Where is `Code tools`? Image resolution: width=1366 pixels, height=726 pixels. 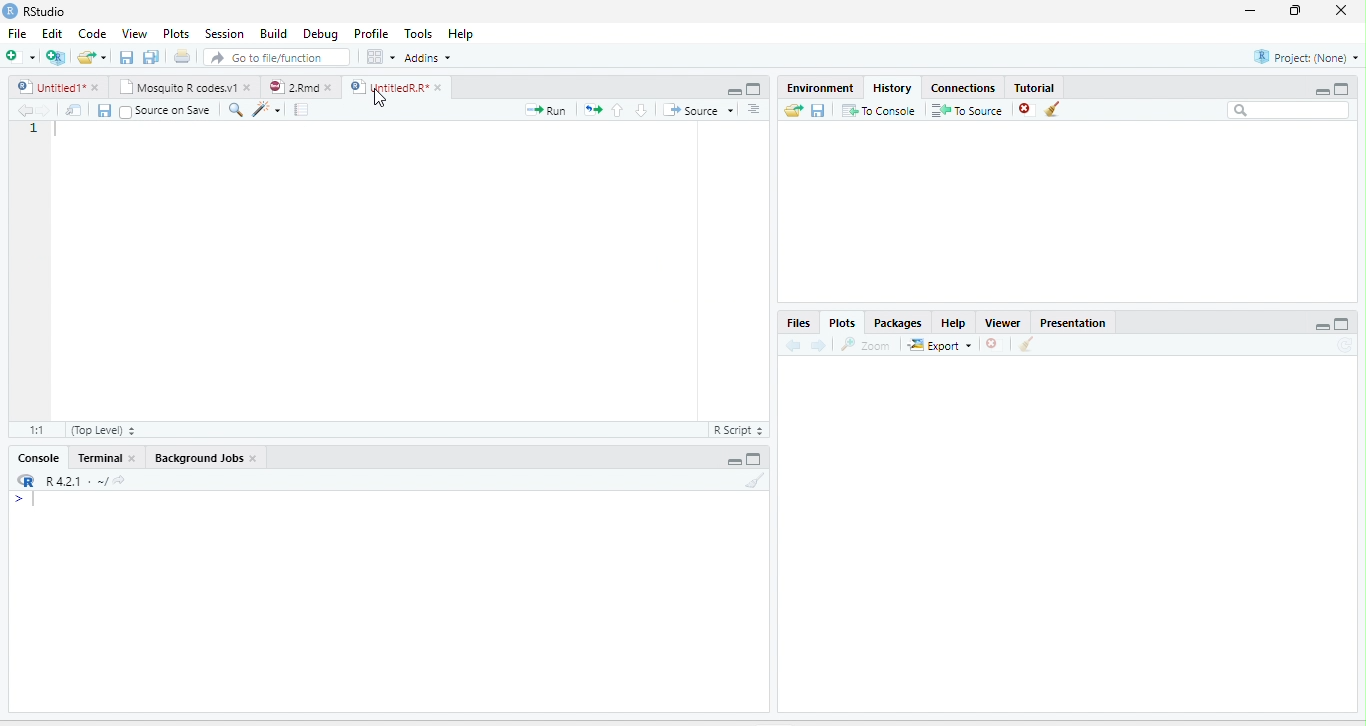
Code tools is located at coordinates (266, 109).